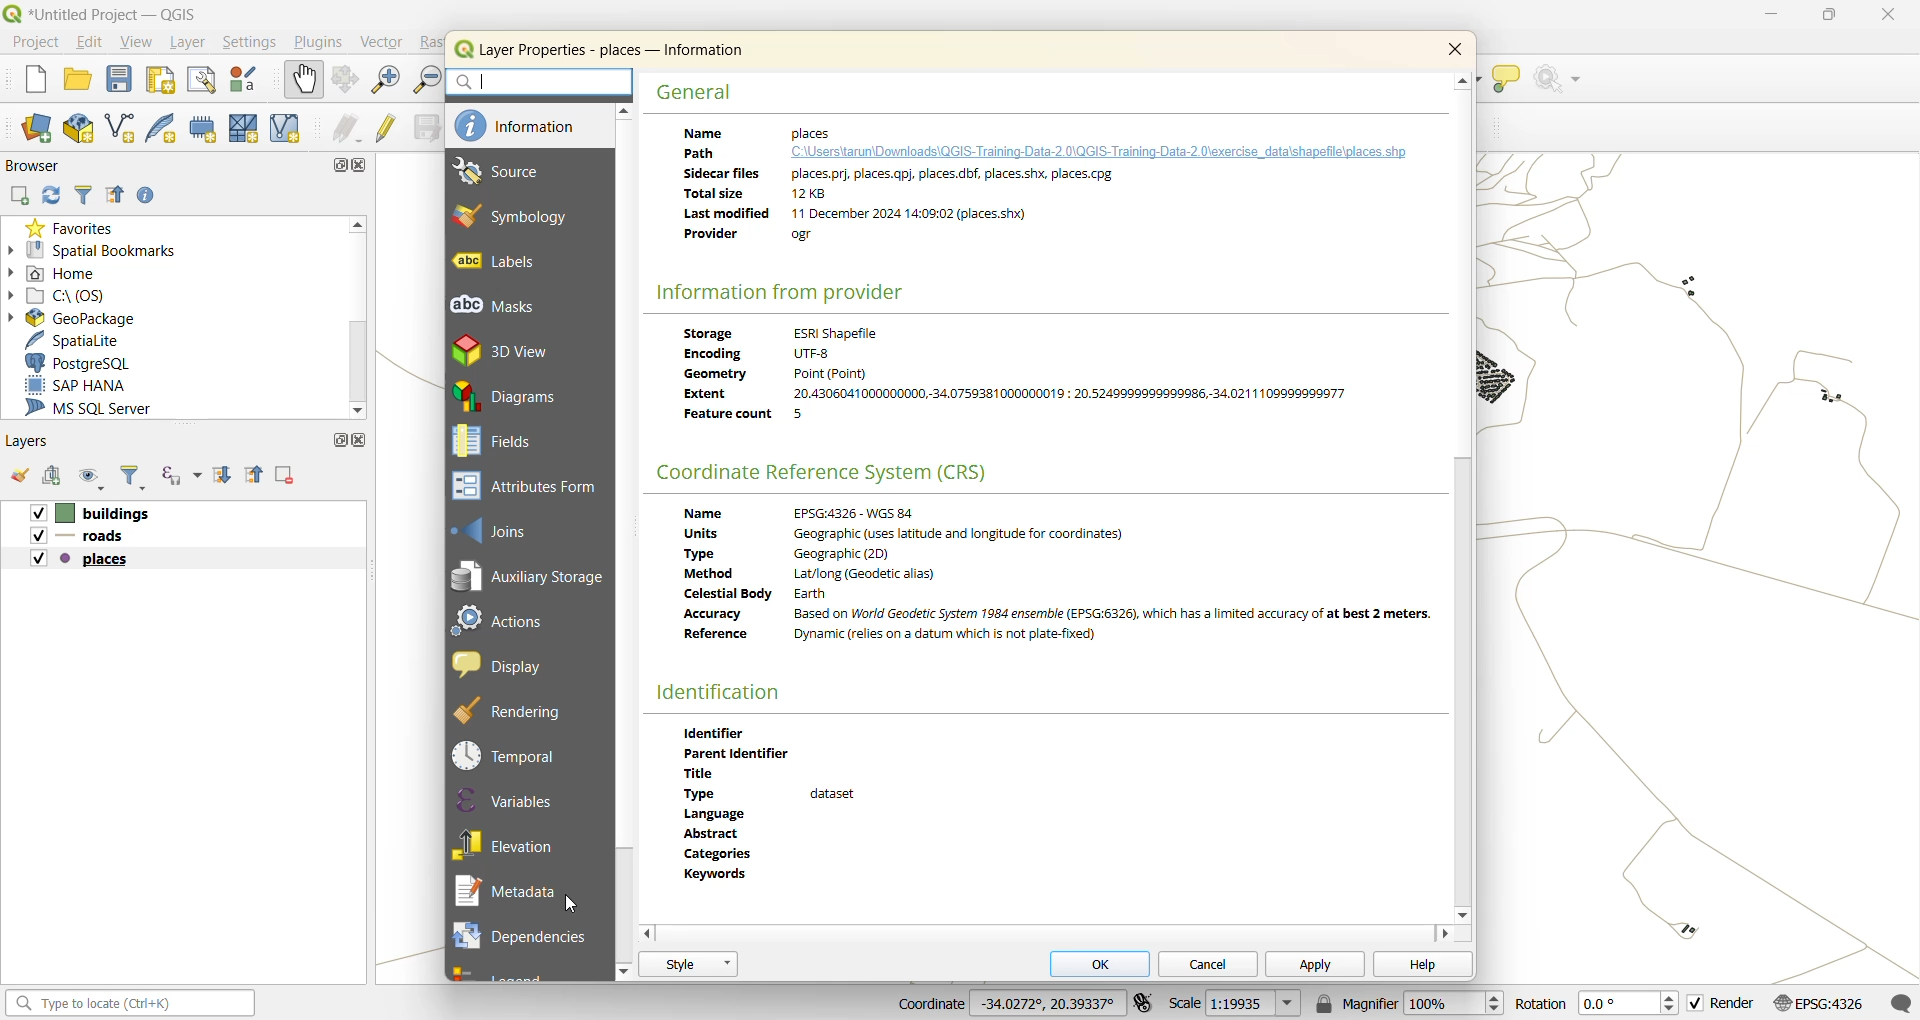 Image resolution: width=1920 pixels, height=1020 pixels. Describe the element at coordinates (1560, 83) in the screenshot. I see `no action` at that location.